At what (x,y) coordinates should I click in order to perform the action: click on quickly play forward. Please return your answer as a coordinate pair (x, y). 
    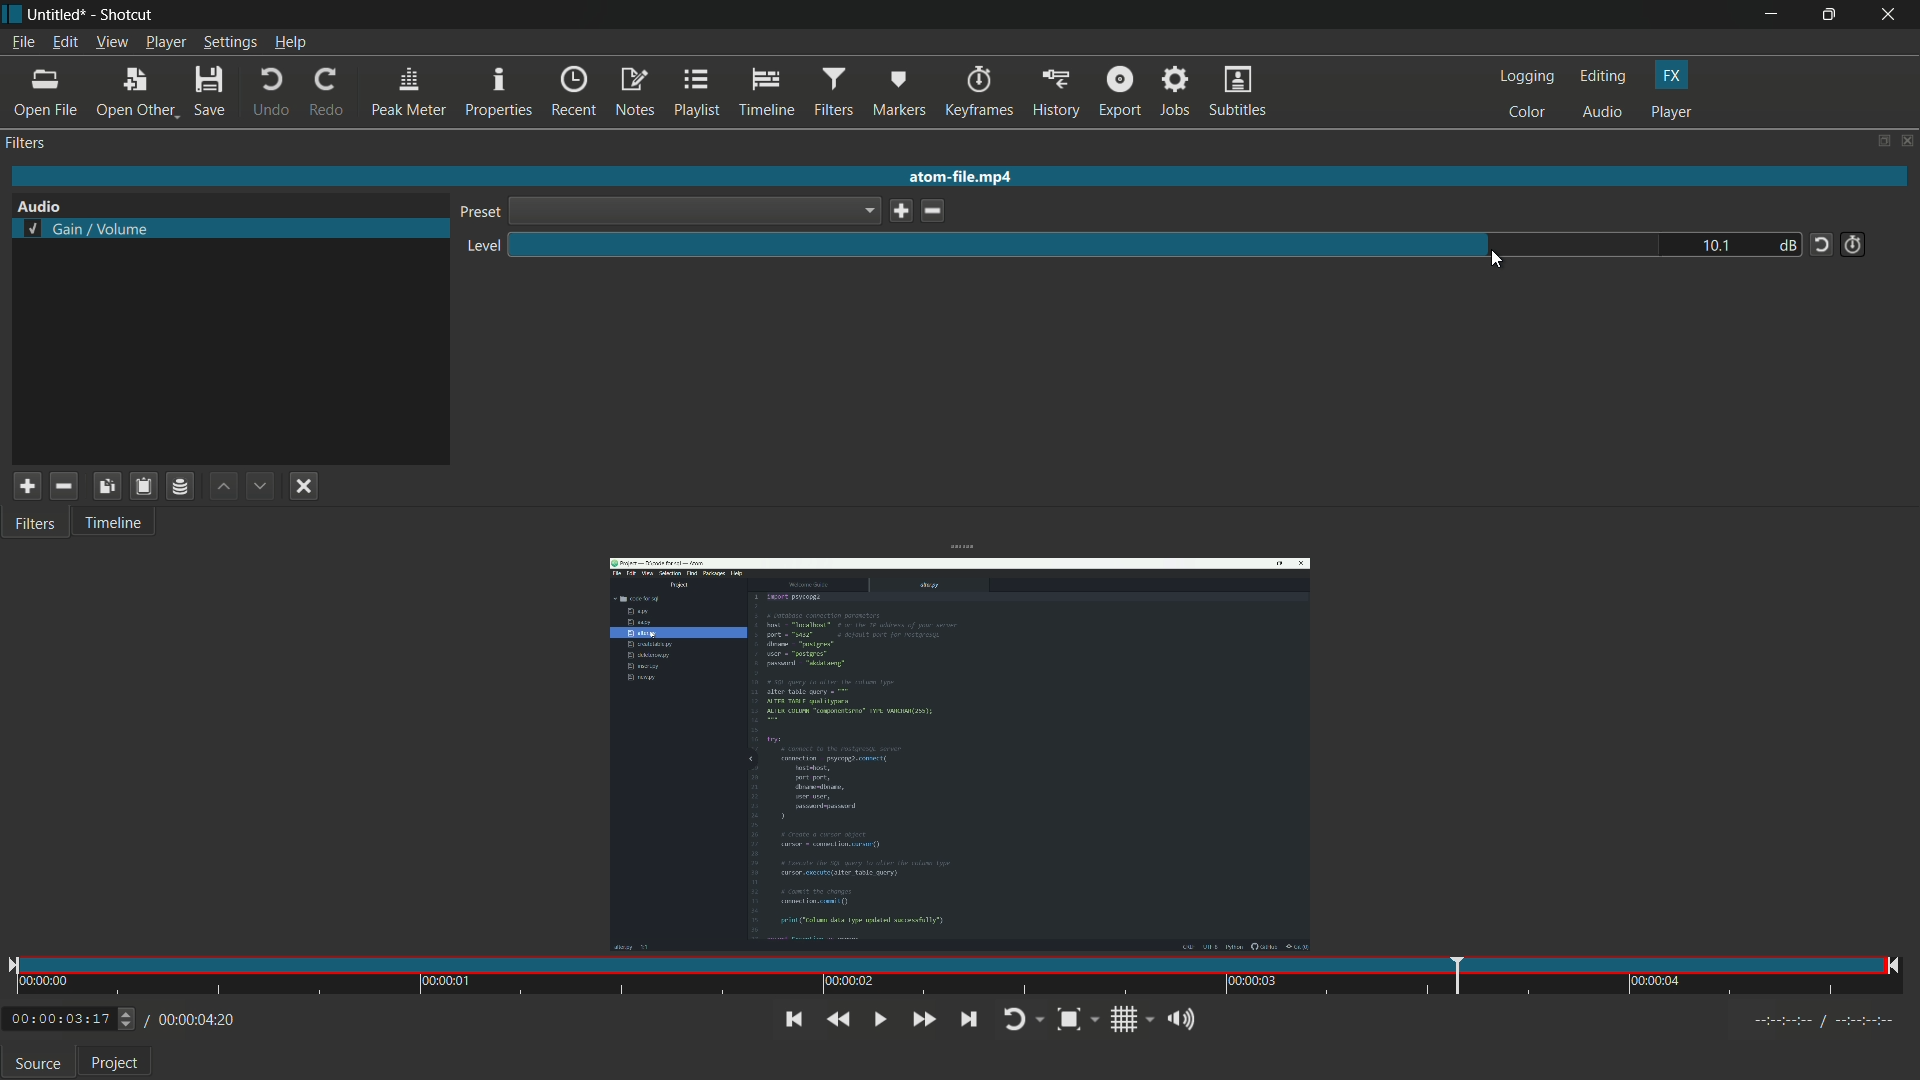
    Looking at the image, I should click on (926, 1019).